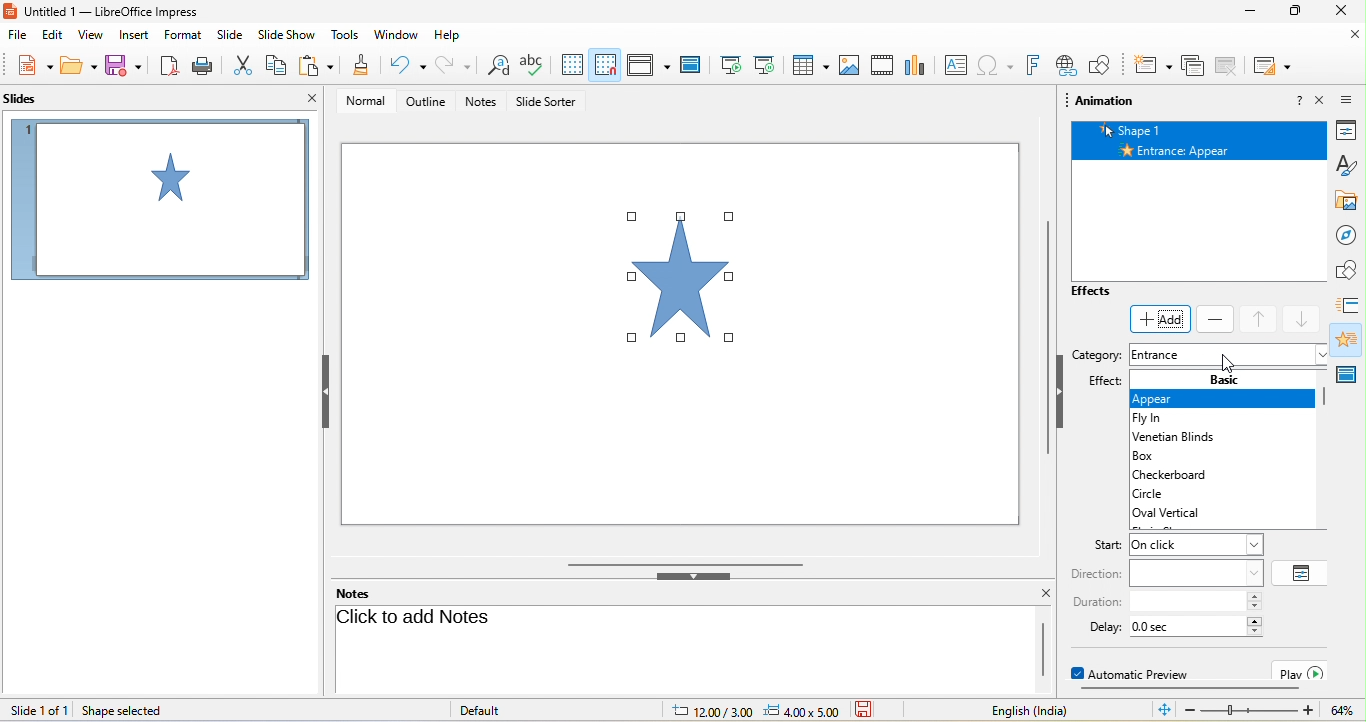 This screenshot has height=722, width=1366. What do you see at coordinates (1255, 632) in the screenshot?
I see `decrease delay` at bounding box center [1255, 632].